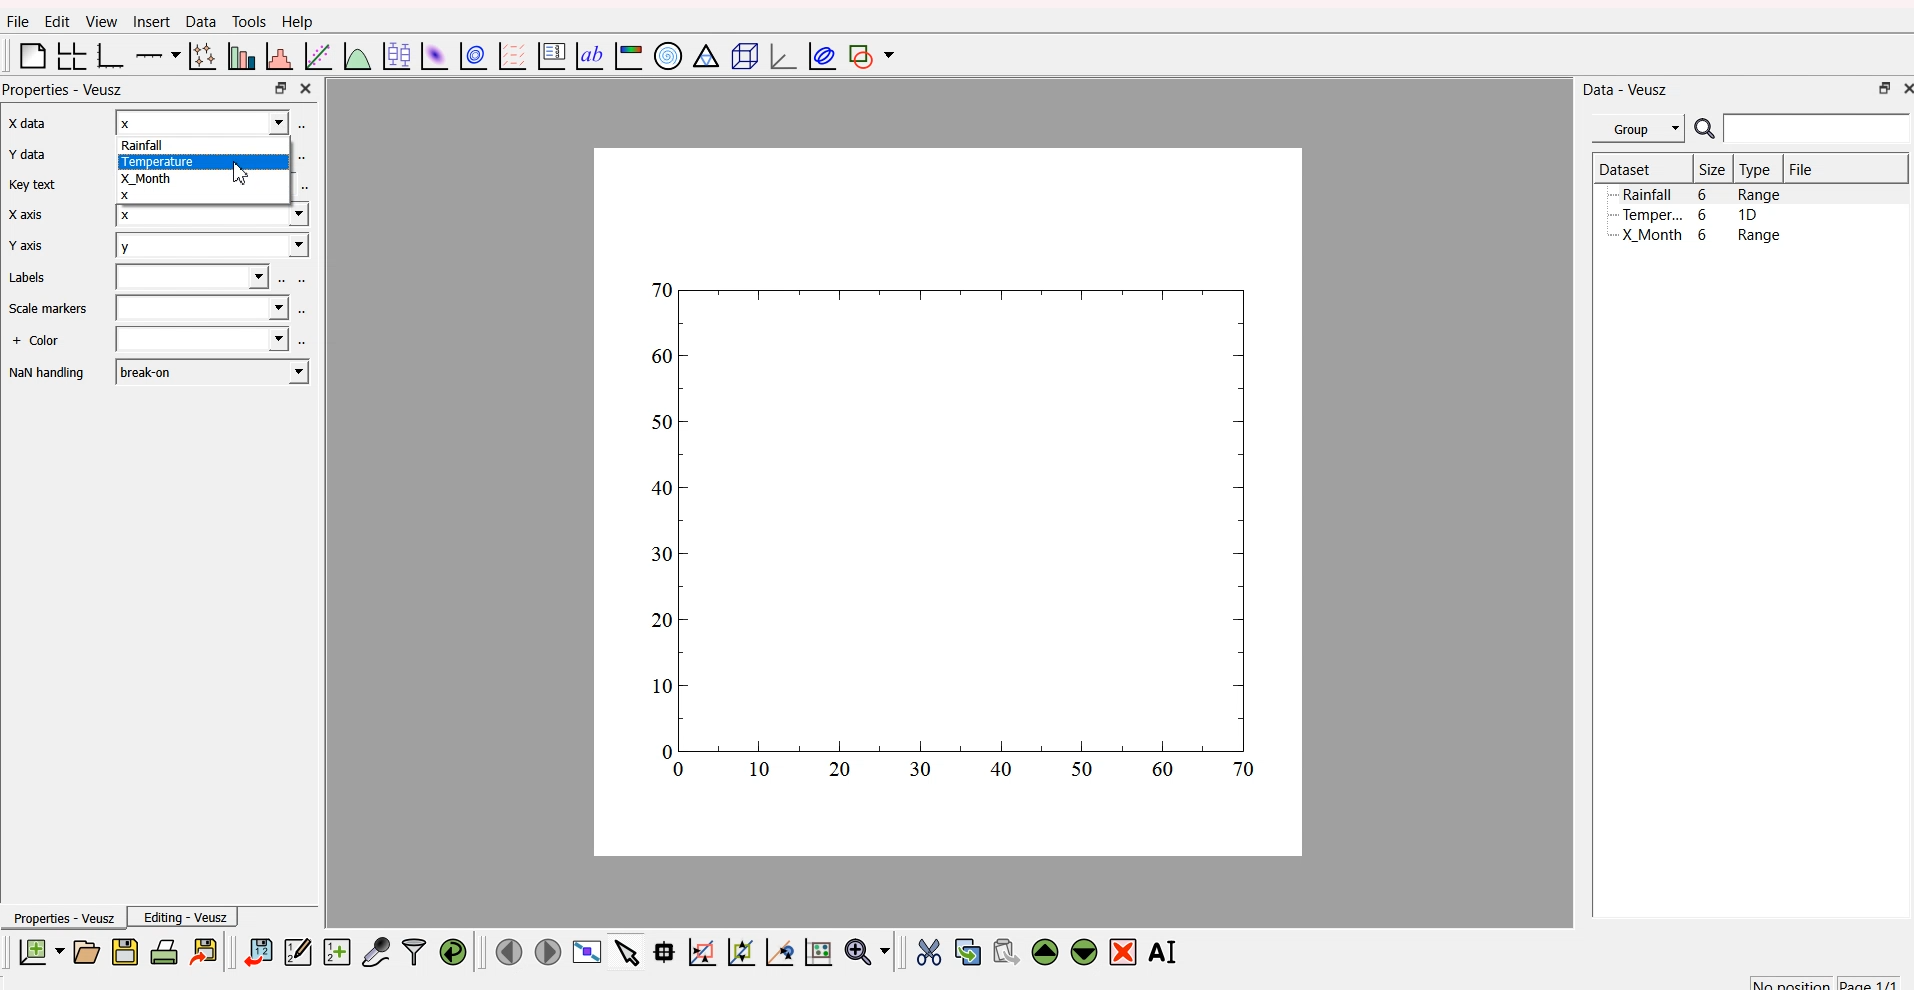  I want to click on cut the widget, so click(927, 951).